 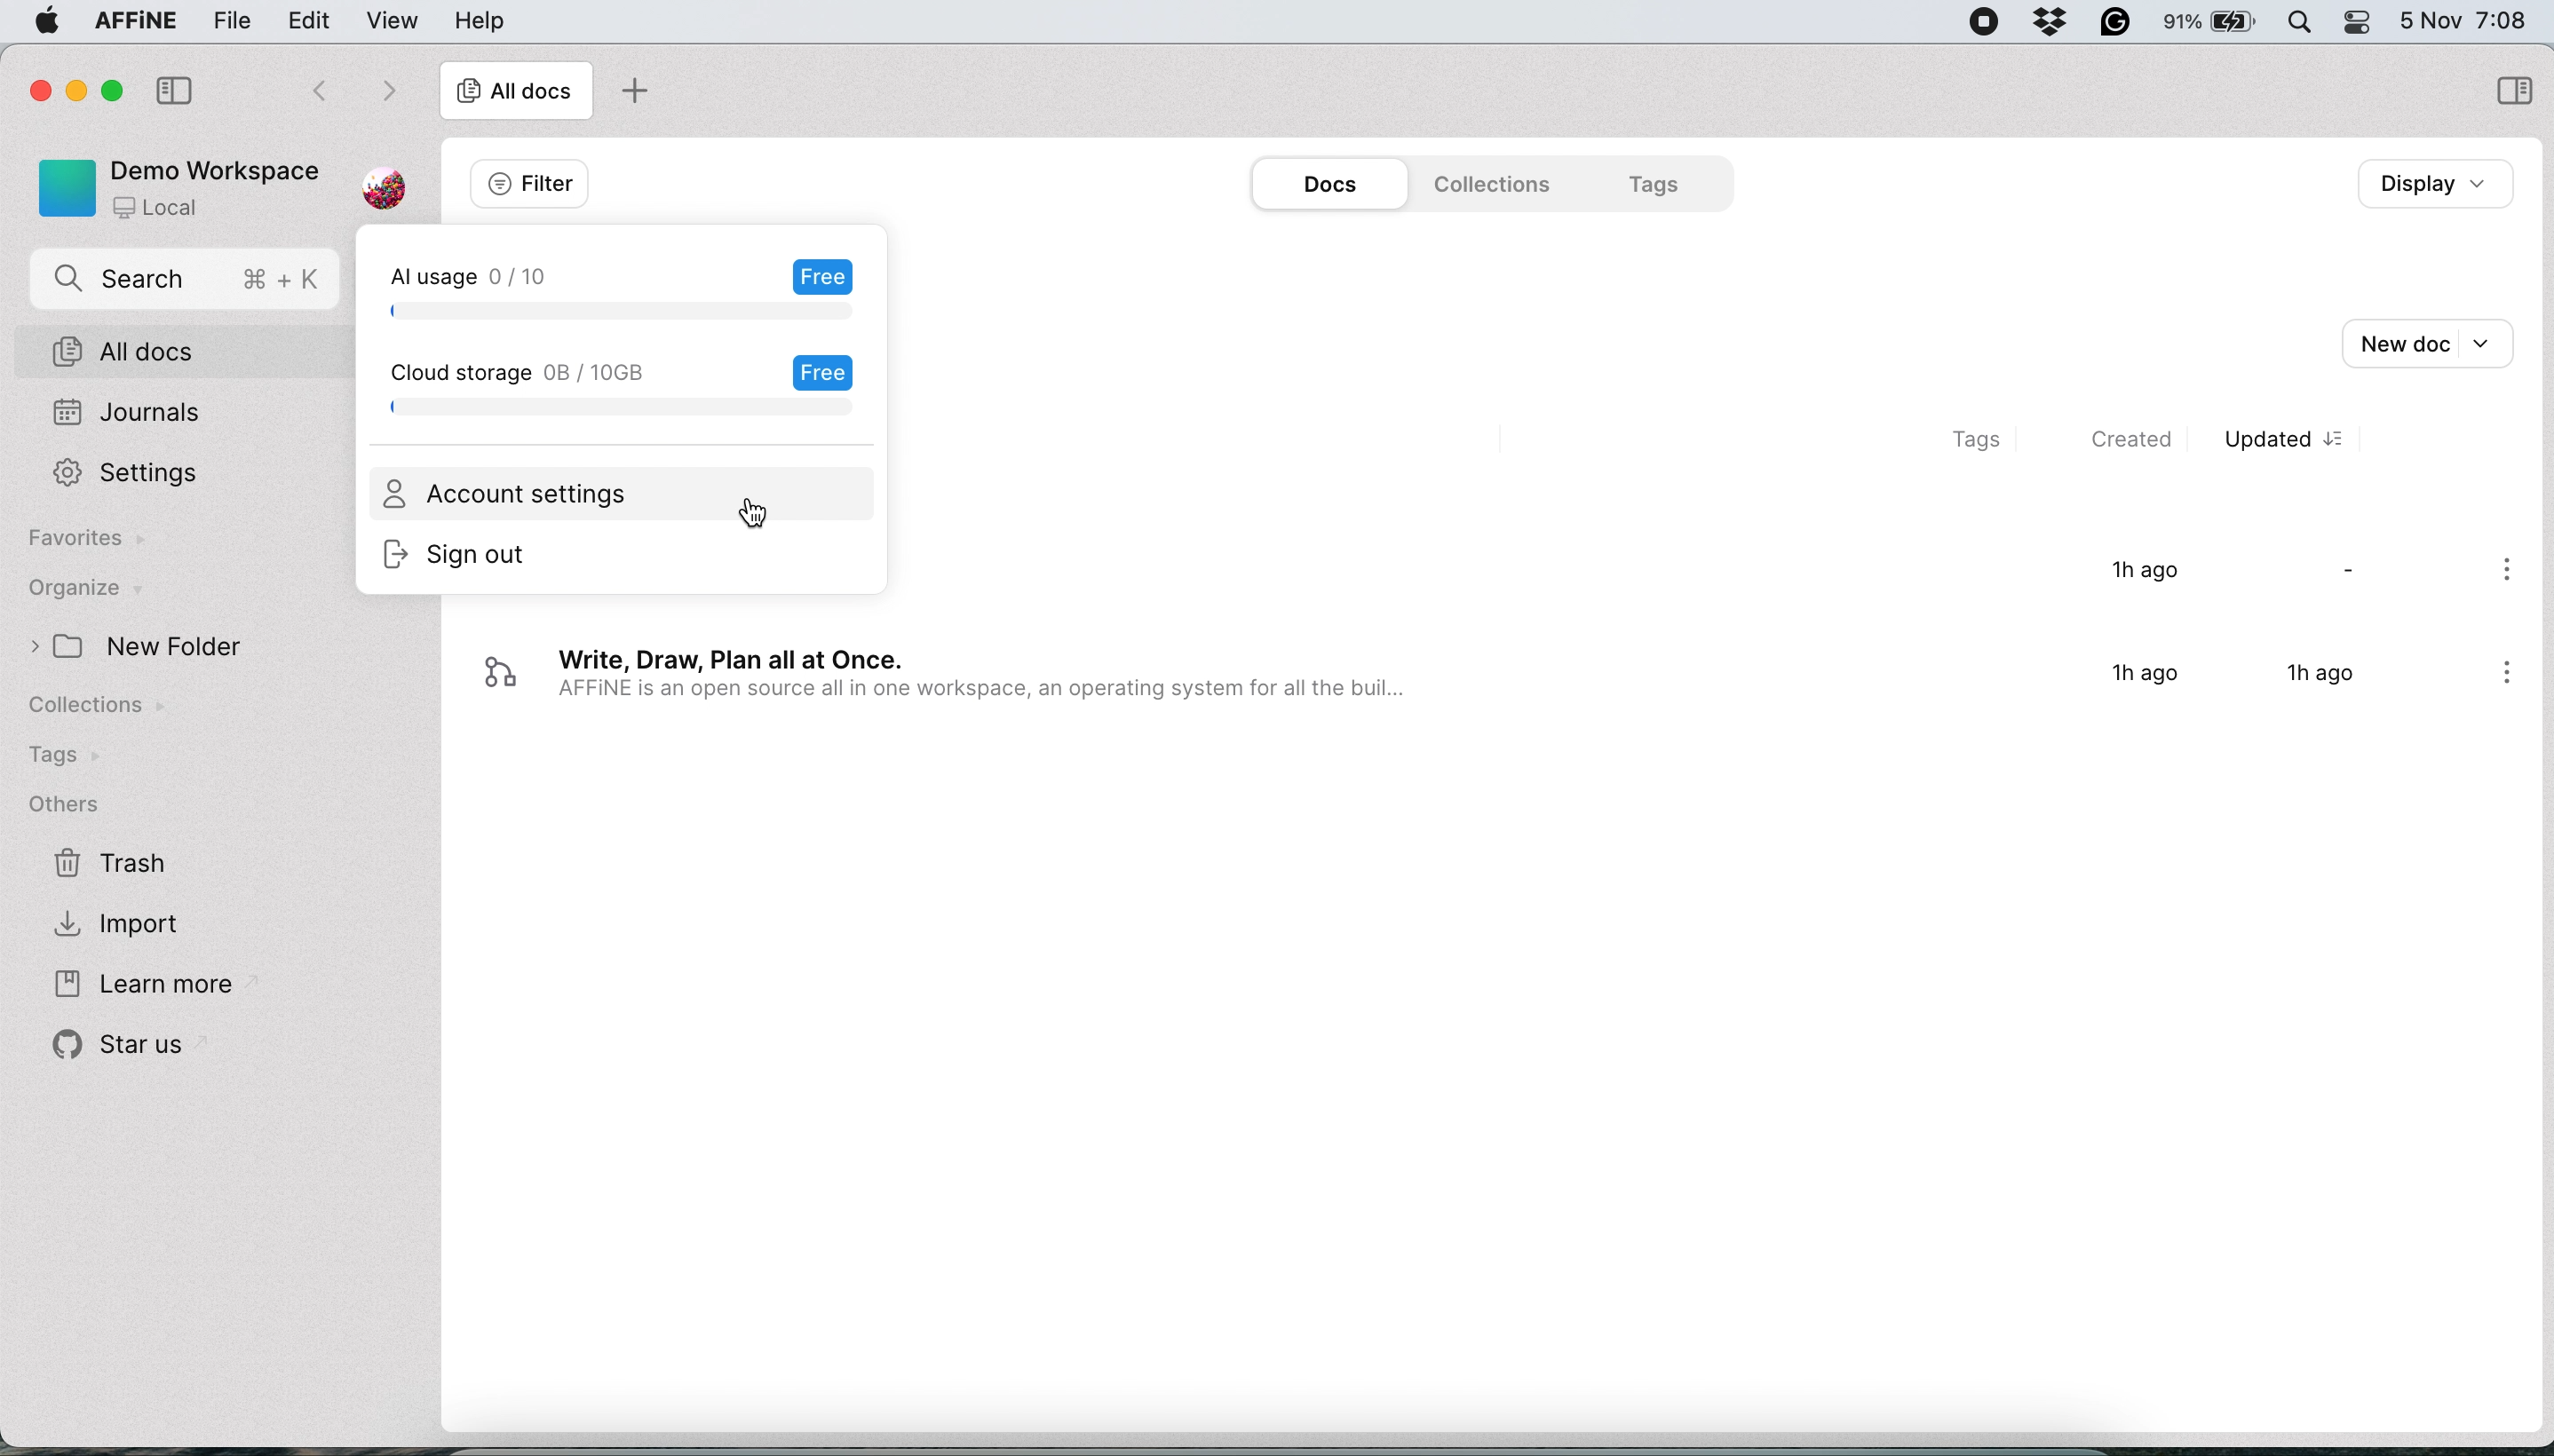 I want to click on learn more, so click(x=139, y=981).